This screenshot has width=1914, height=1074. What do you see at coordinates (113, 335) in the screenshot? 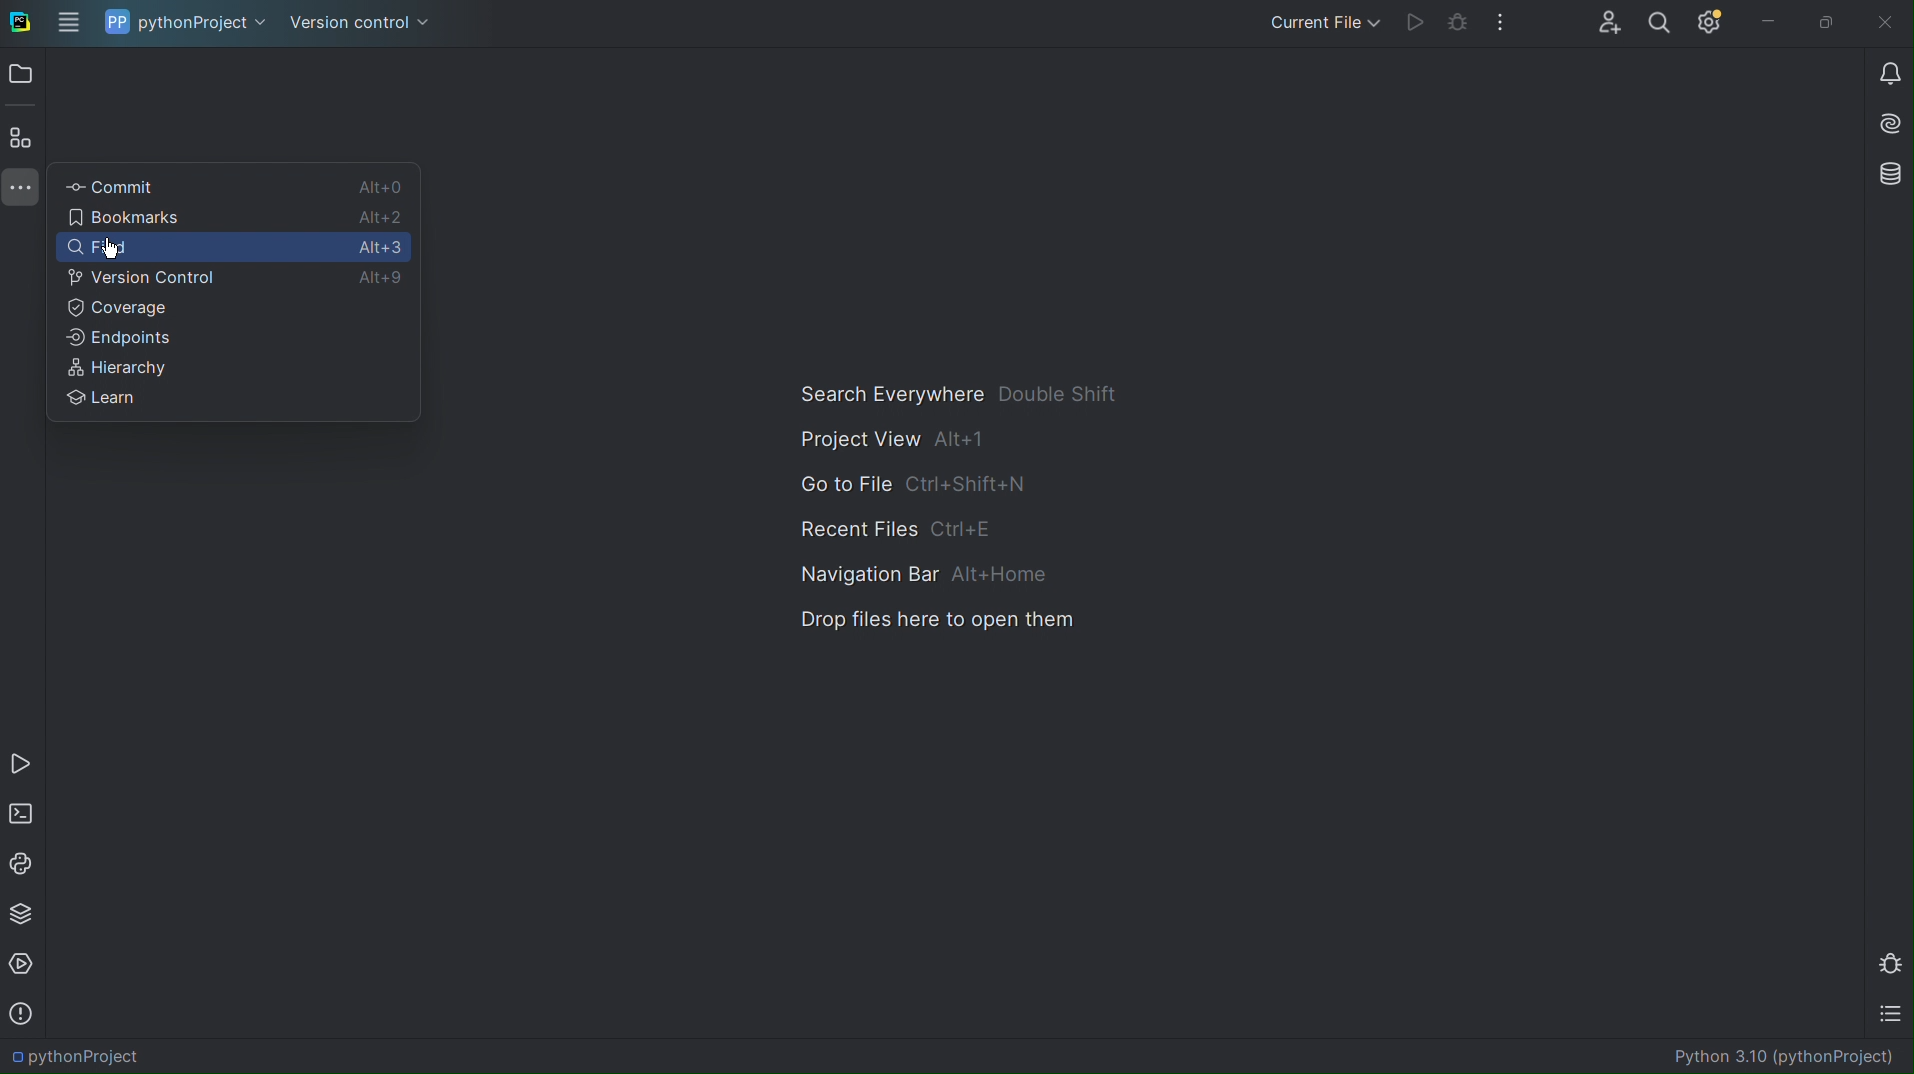
I see `Endpoints` at bounding box center [113, 335].